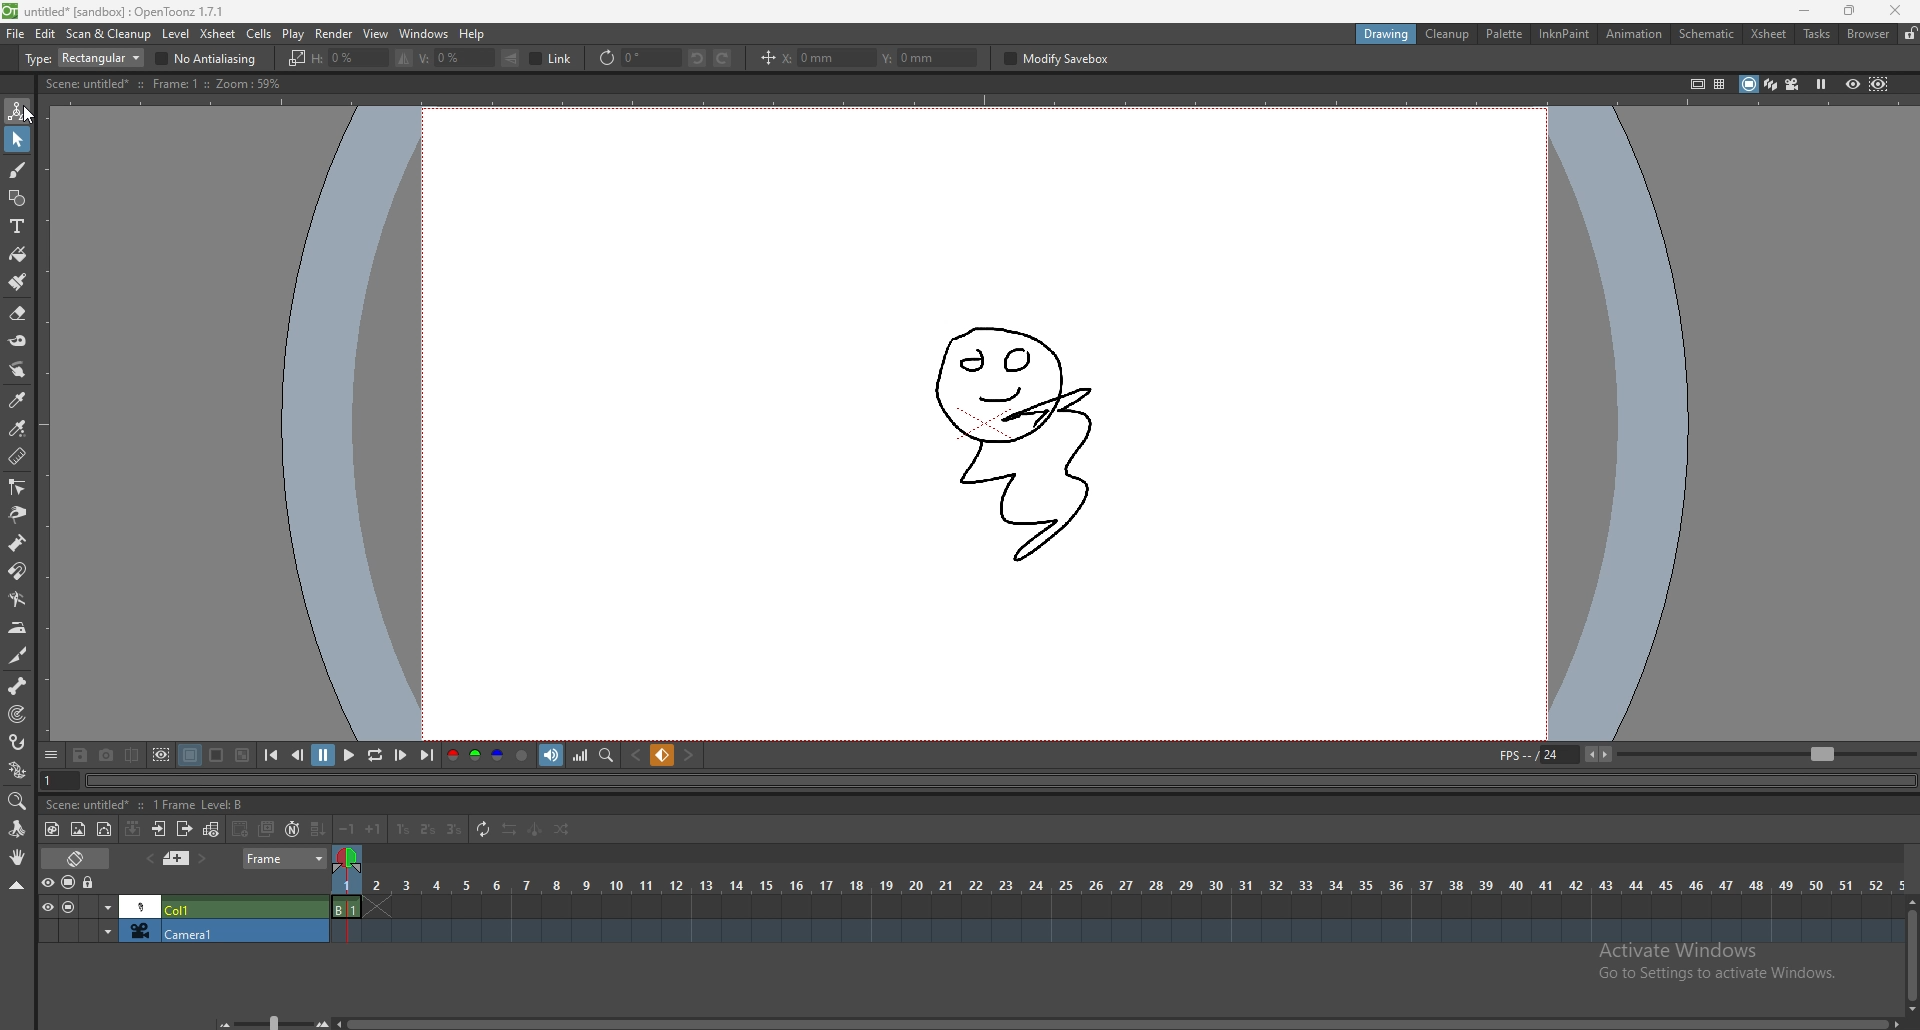 Image resolution: width=1920 pixels, height=1030 pixels. I want to click on help, so click(474, 34).